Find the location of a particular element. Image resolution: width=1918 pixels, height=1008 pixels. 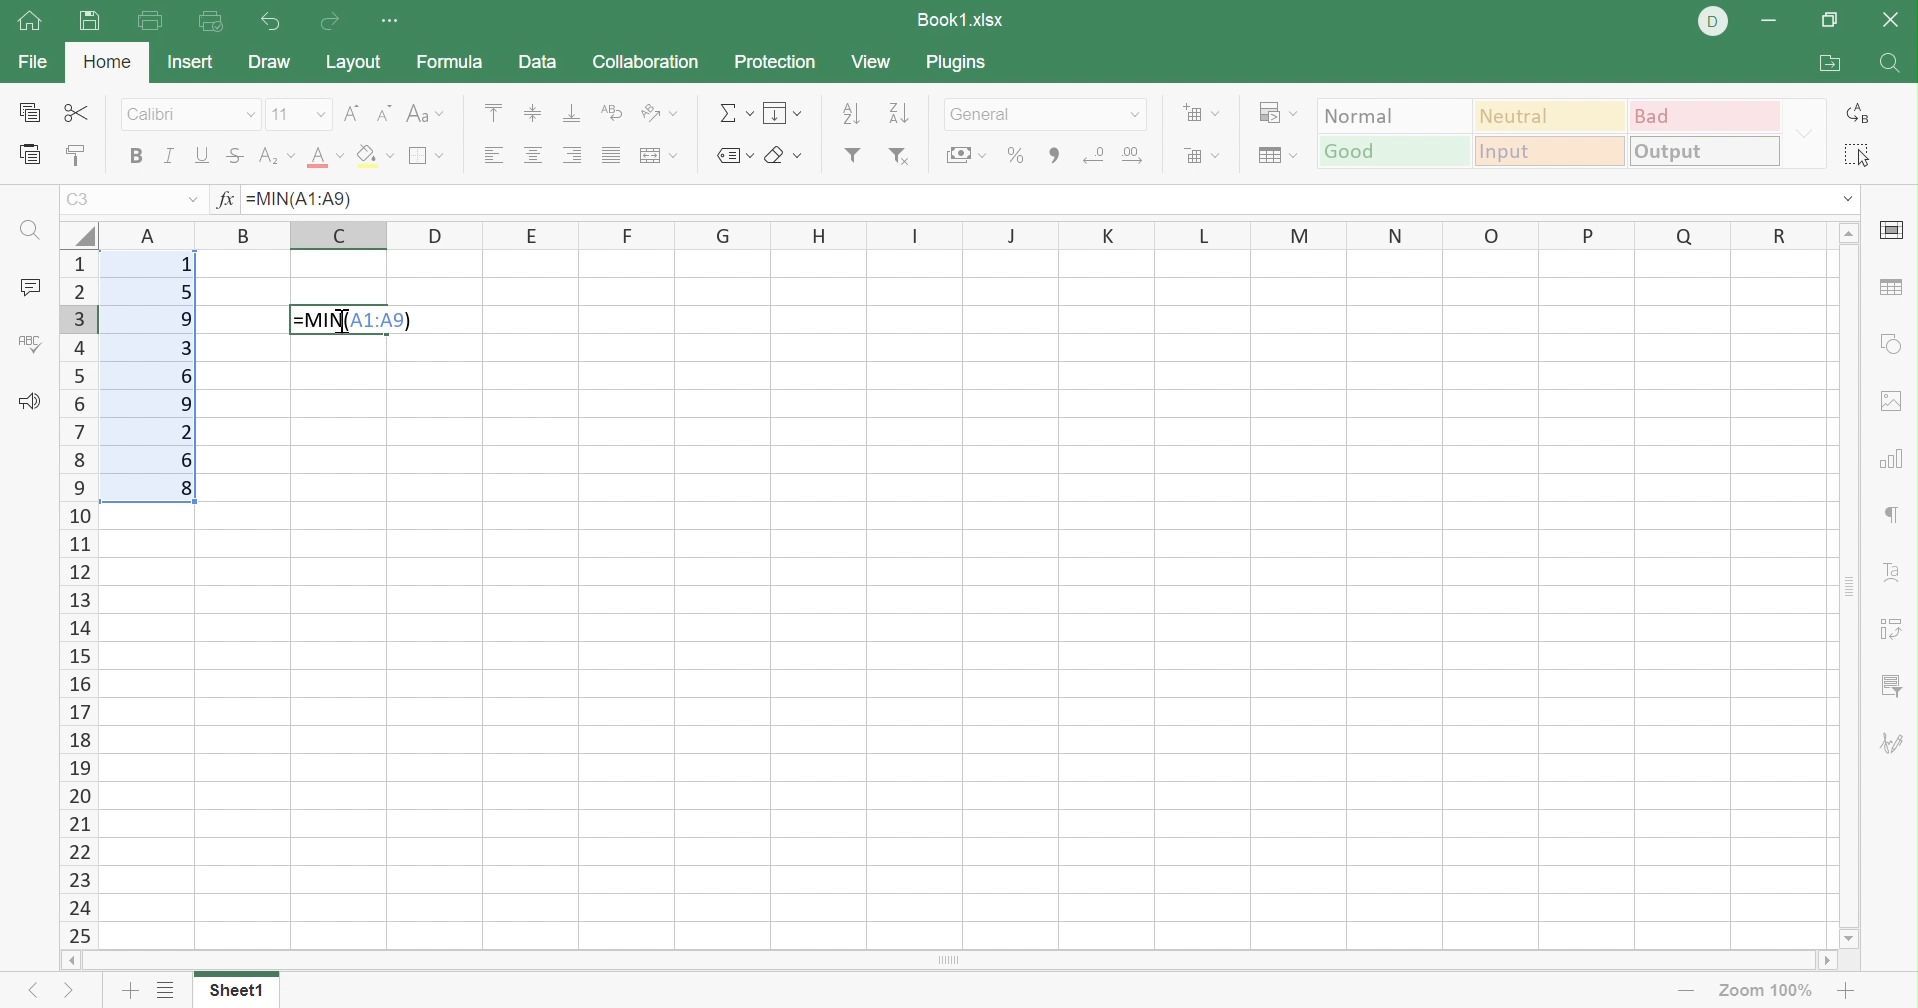

Scroll Up is located at coordinates (1849, 234).